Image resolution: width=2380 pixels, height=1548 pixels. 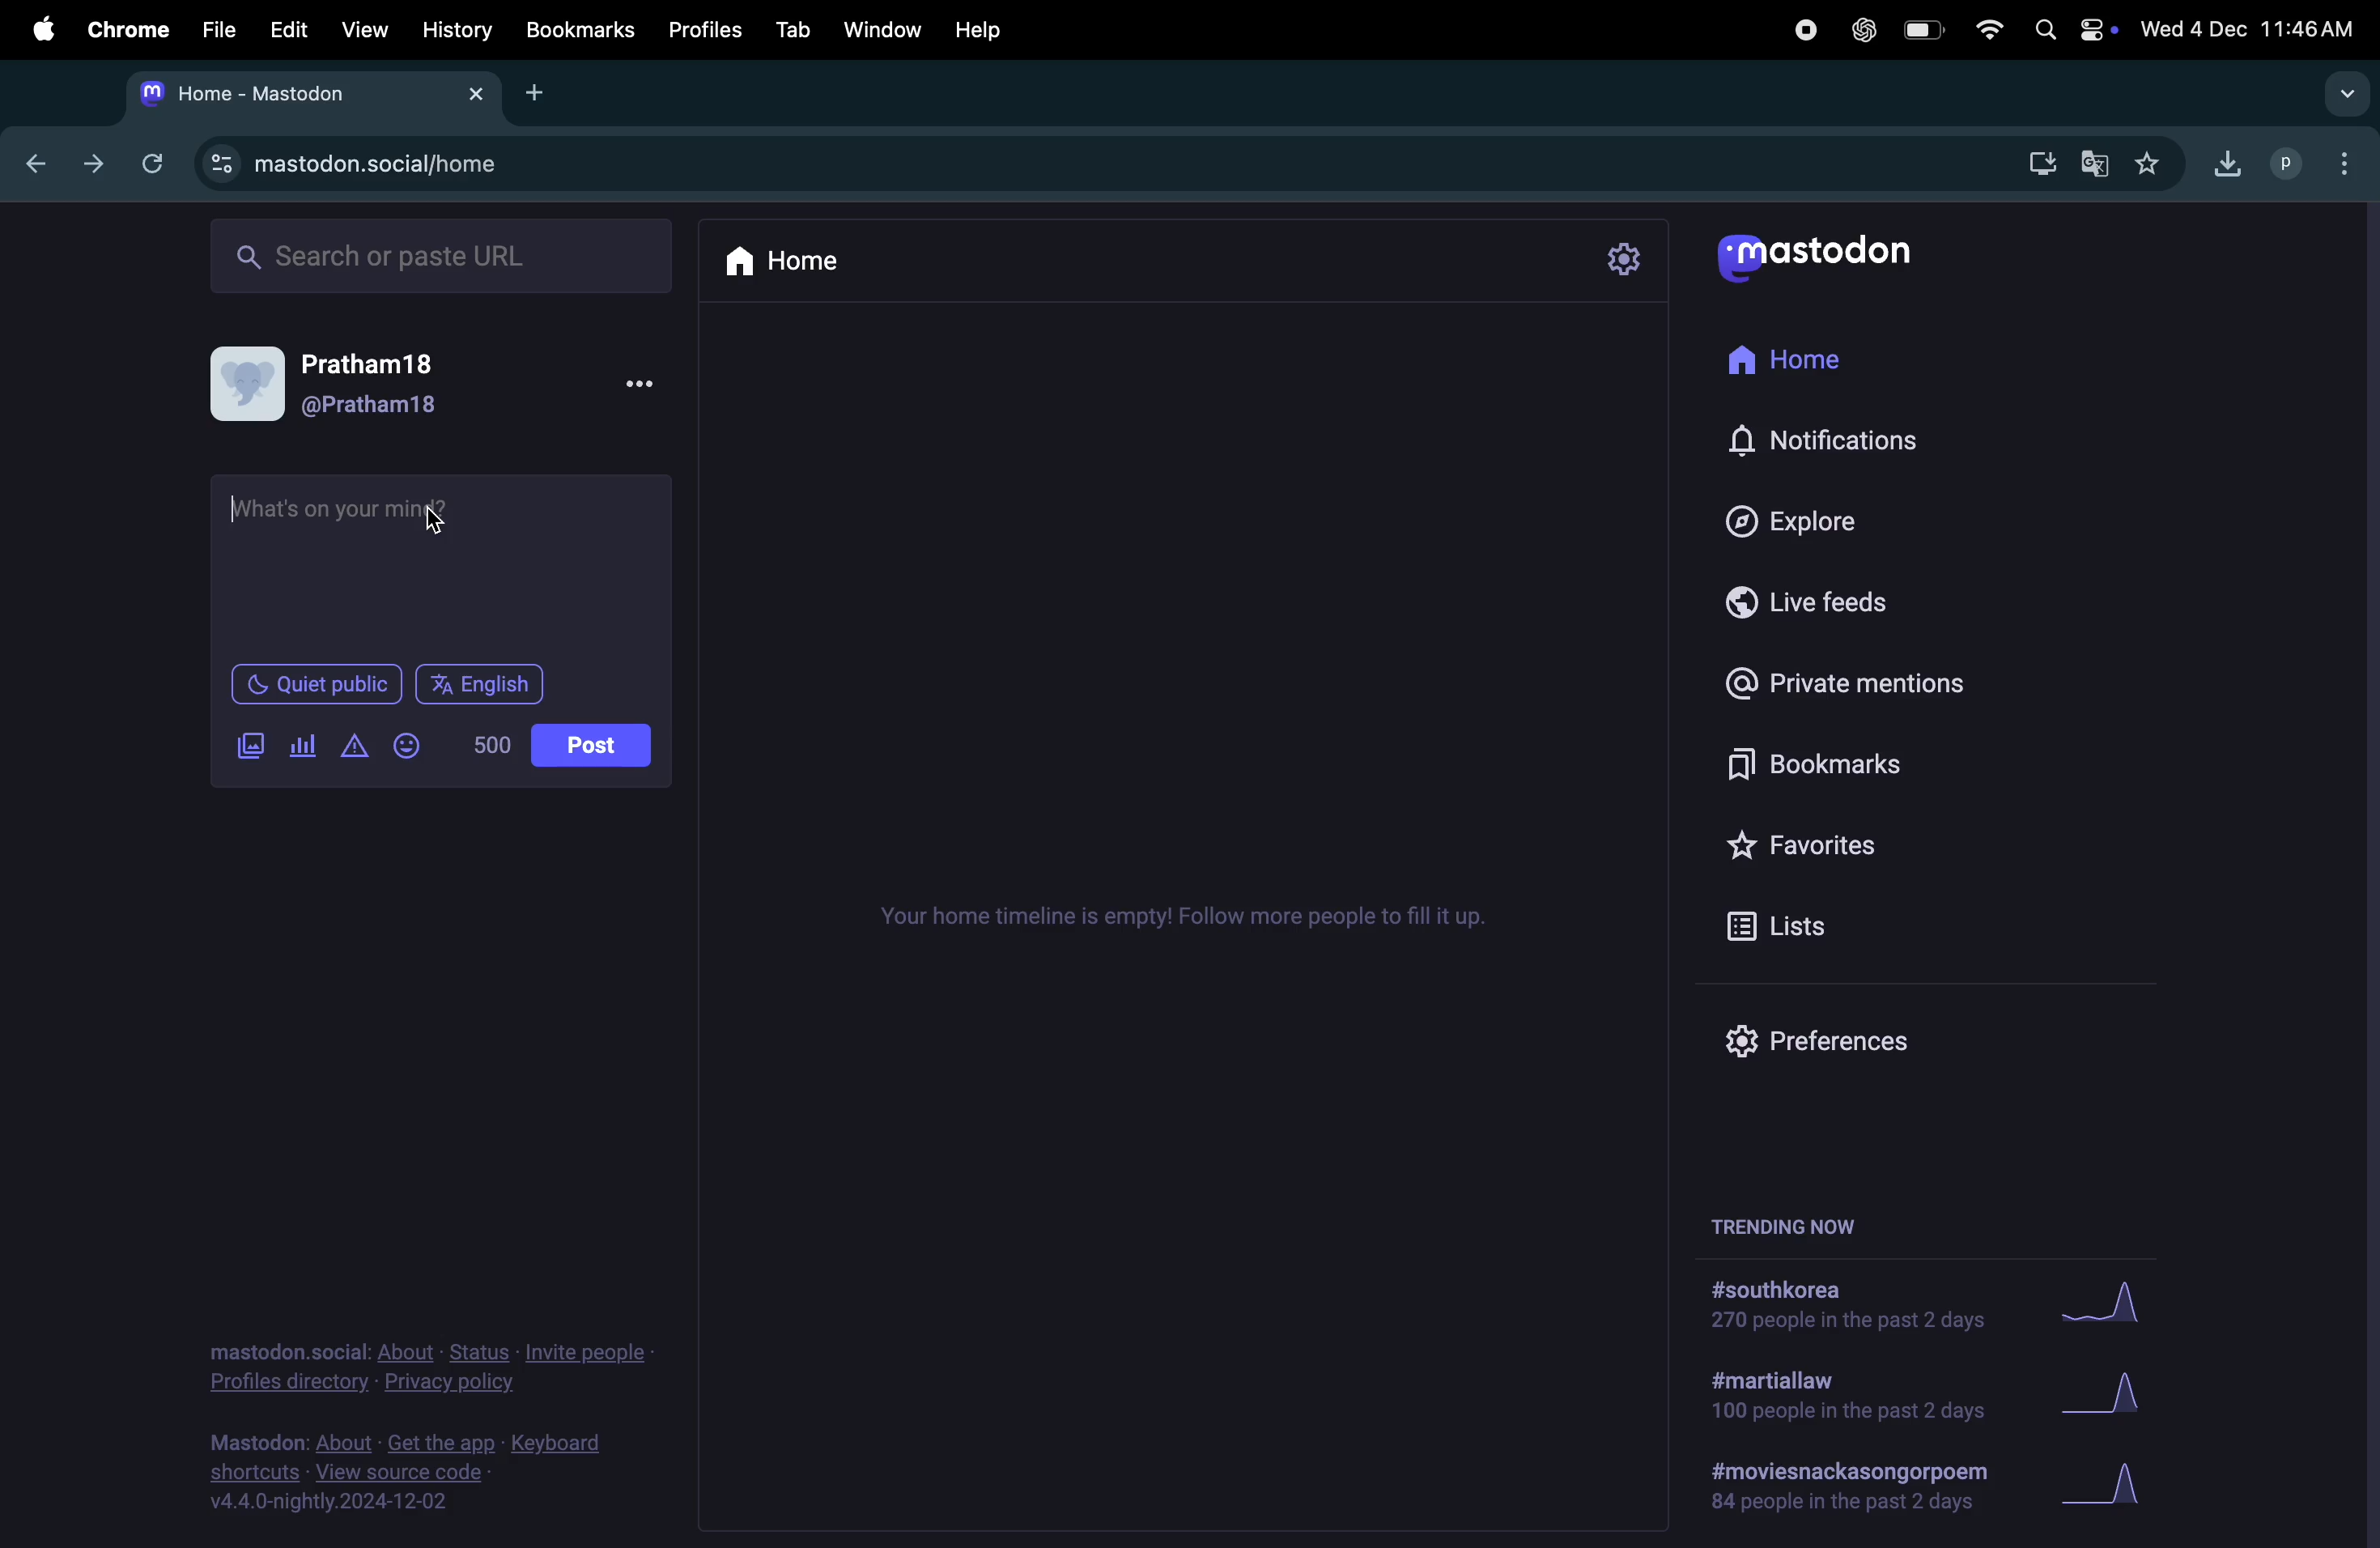 What do you see at coordinates (541, 93) in the screenshot?
I see `add` at bounding box center [541, 93].